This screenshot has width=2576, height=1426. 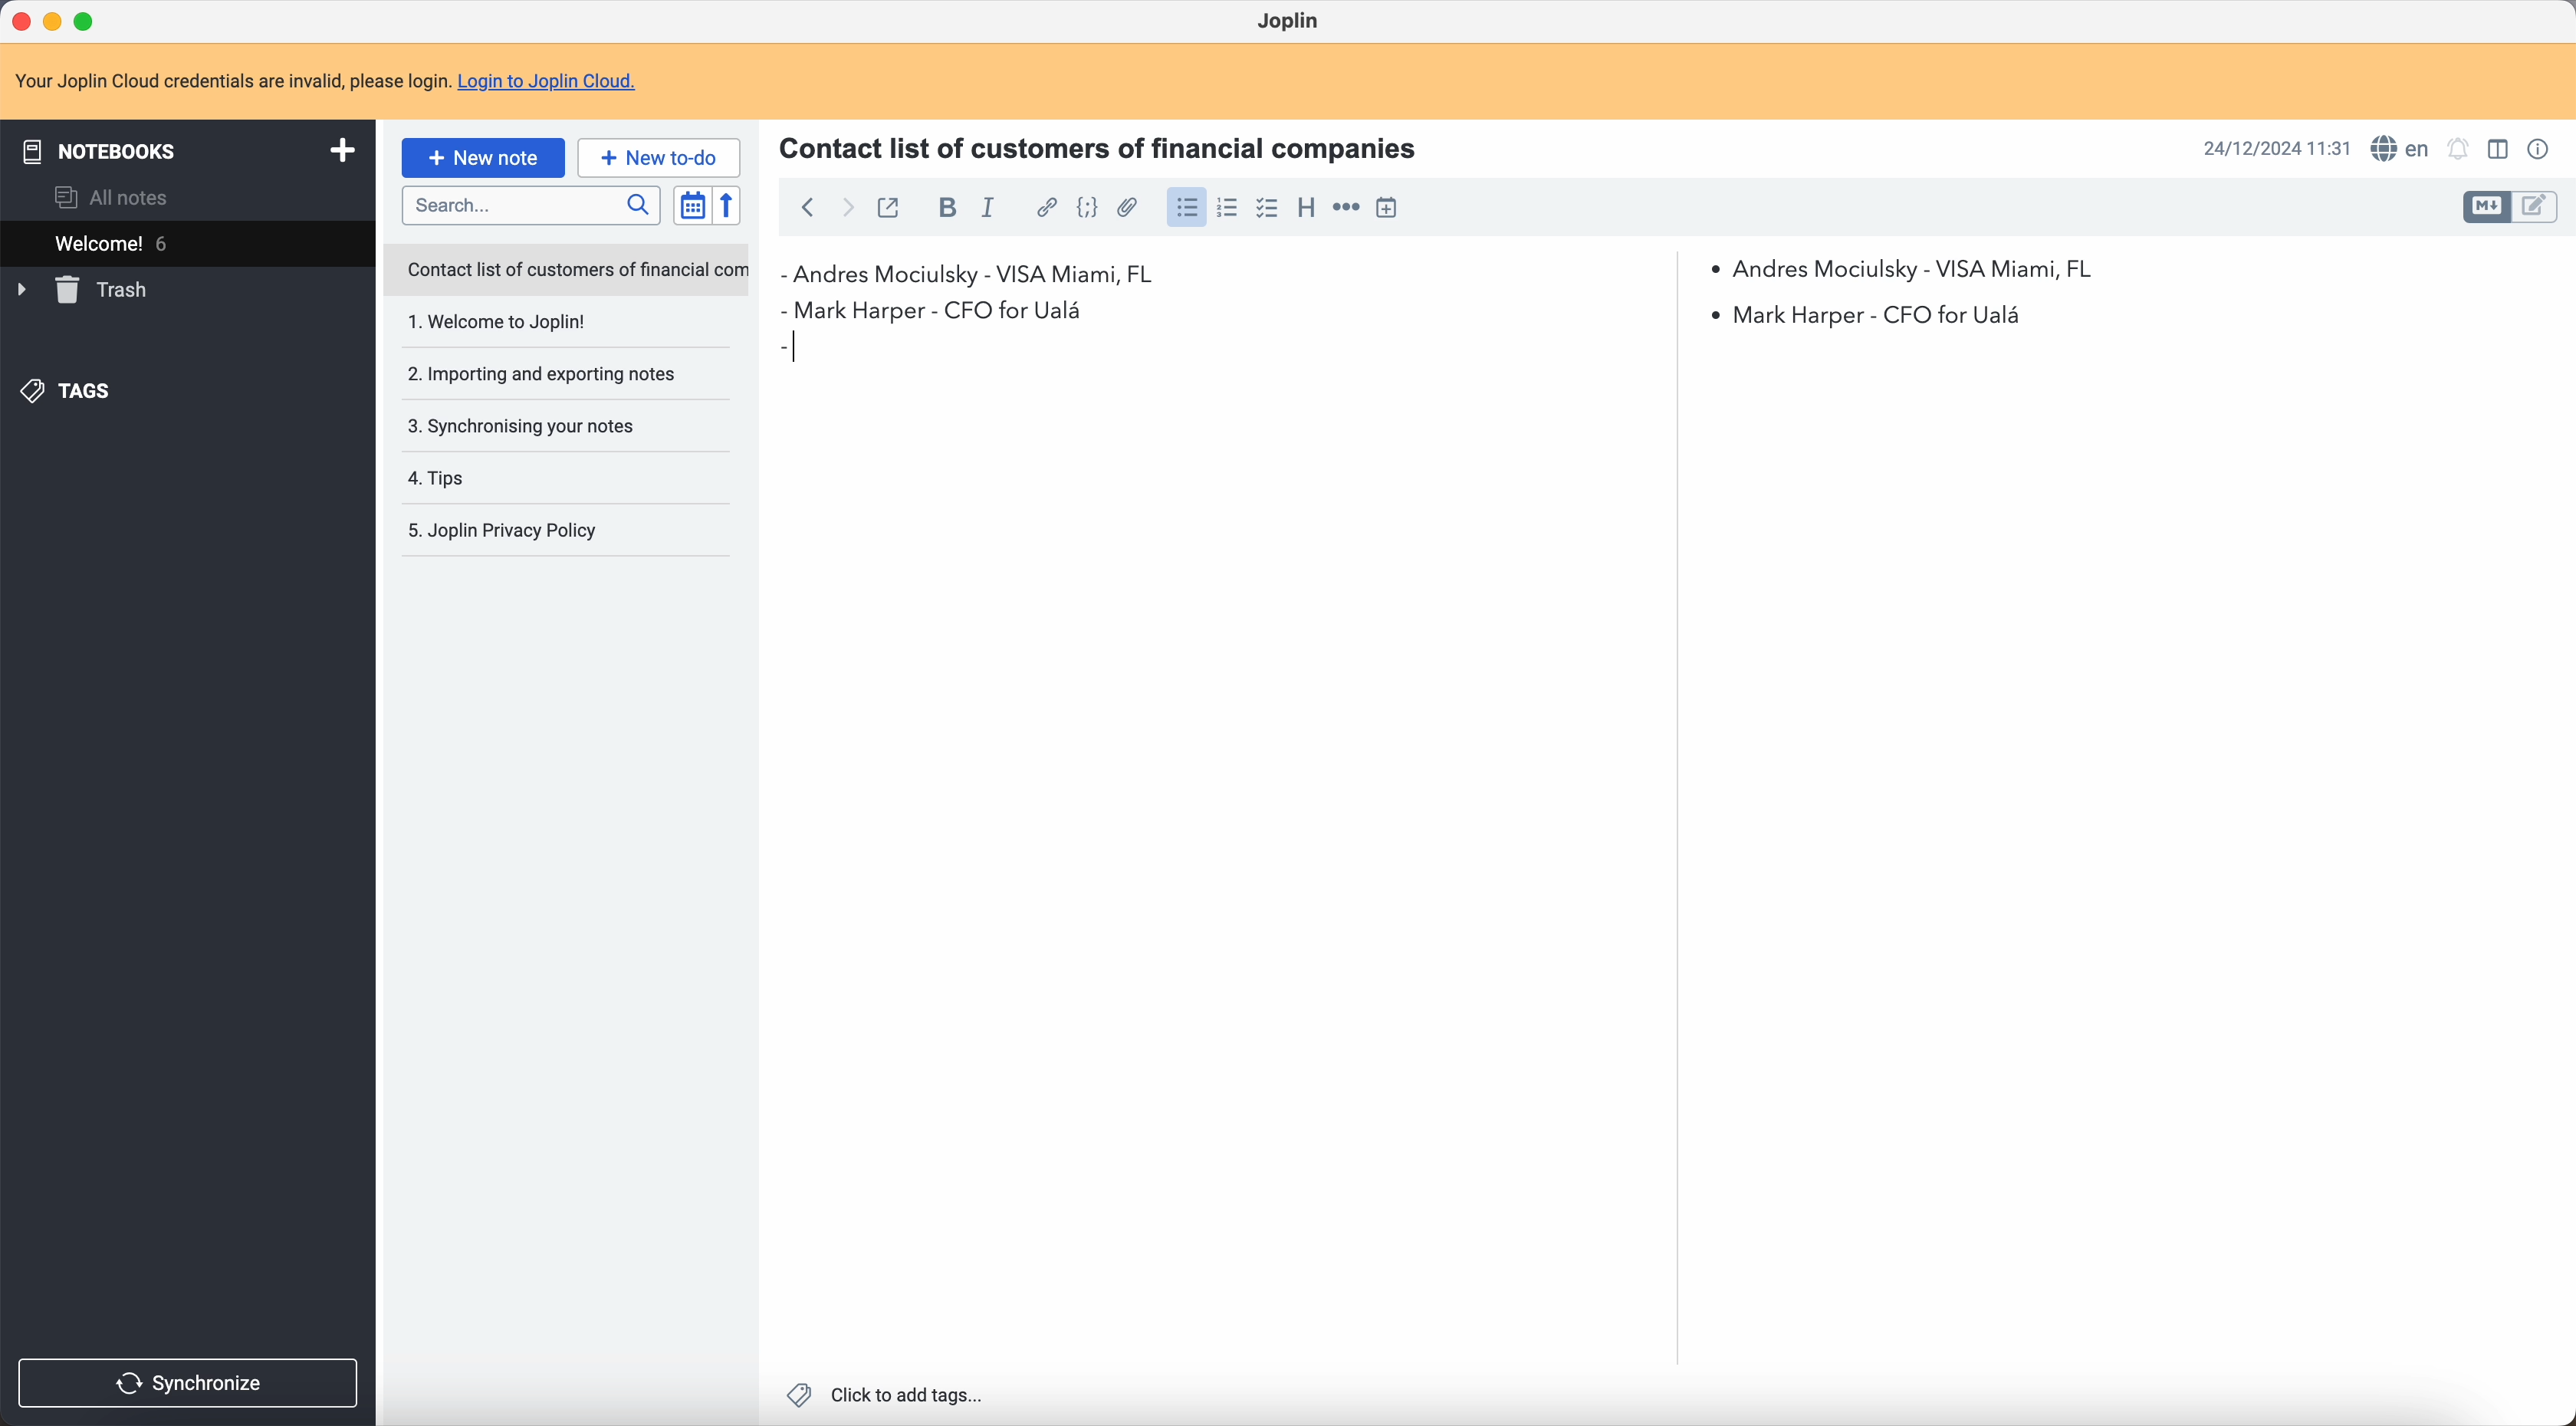 What do you see at coordinates (1667, 444) in the screenshot?
I see `scroll bar` at bounding box center [1667, 444].